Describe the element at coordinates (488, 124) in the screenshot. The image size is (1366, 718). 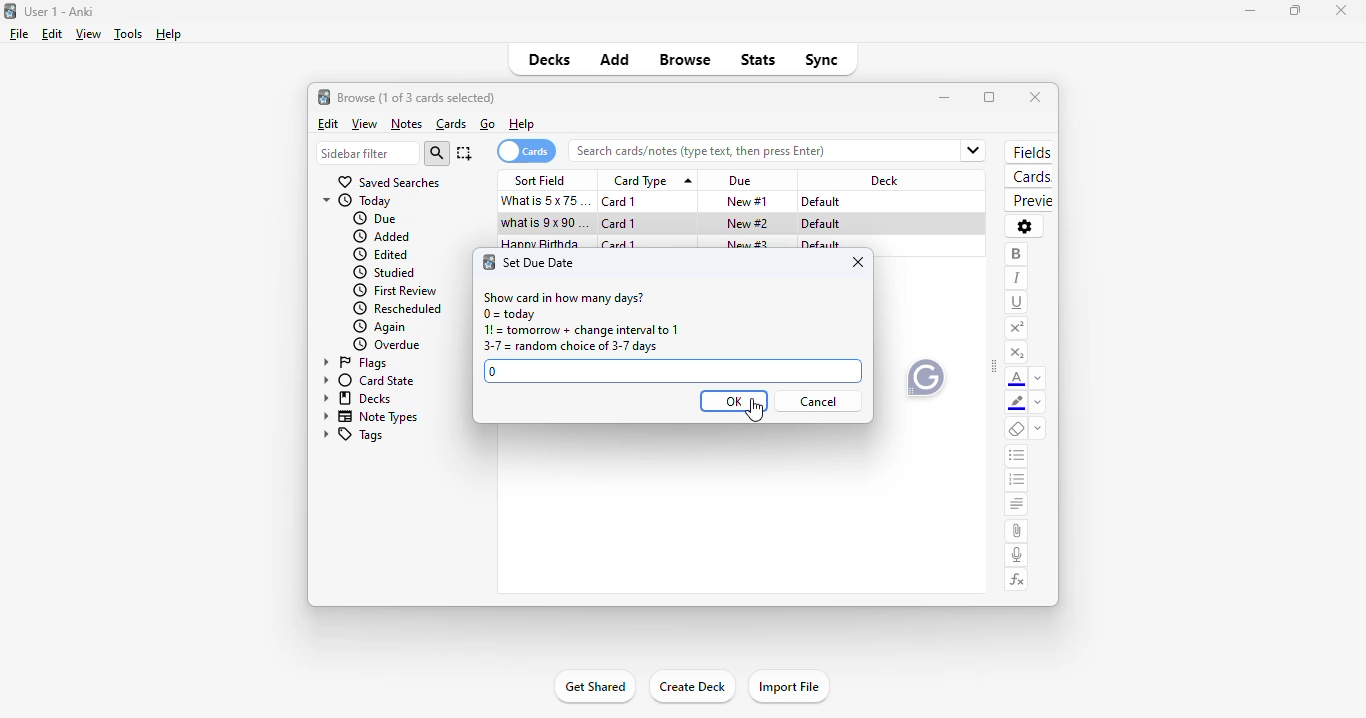
I see `go` at that location.